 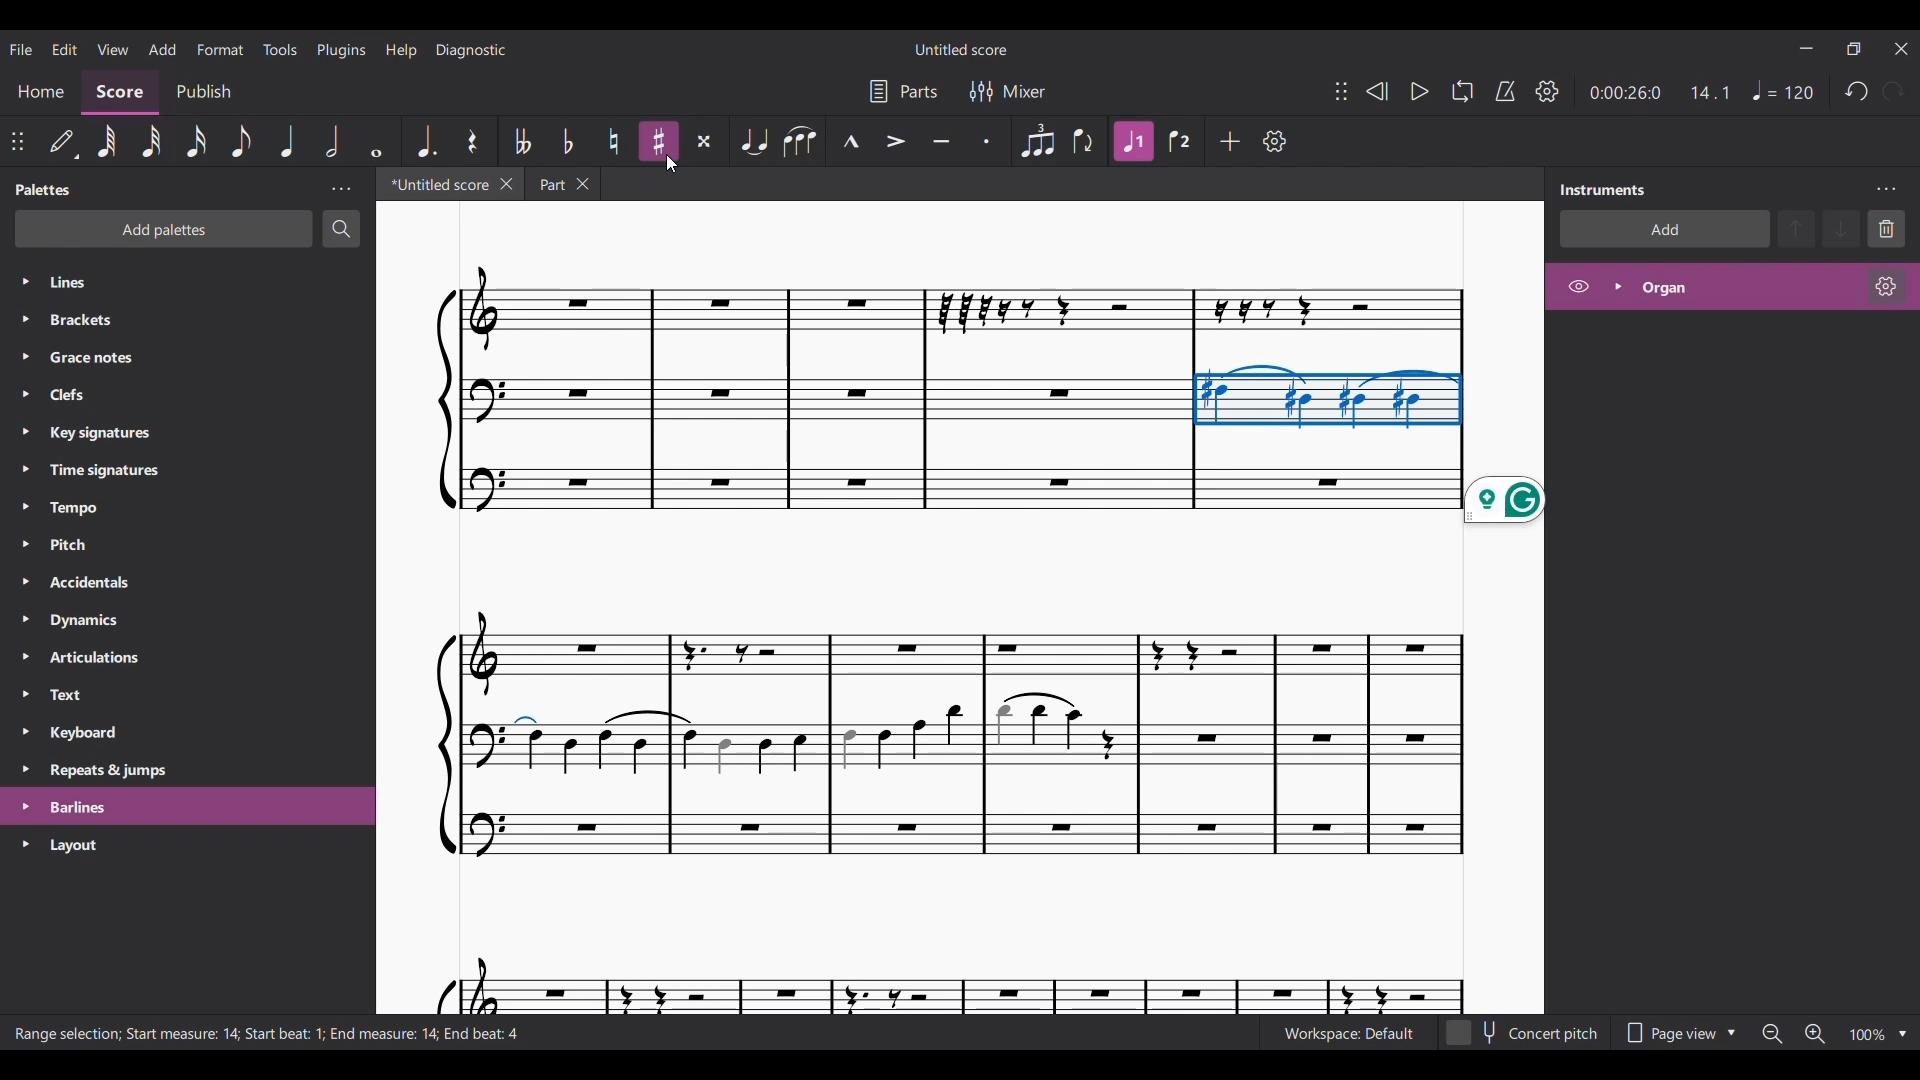 I want to click on Quarter note, so click(x=287, y=142).